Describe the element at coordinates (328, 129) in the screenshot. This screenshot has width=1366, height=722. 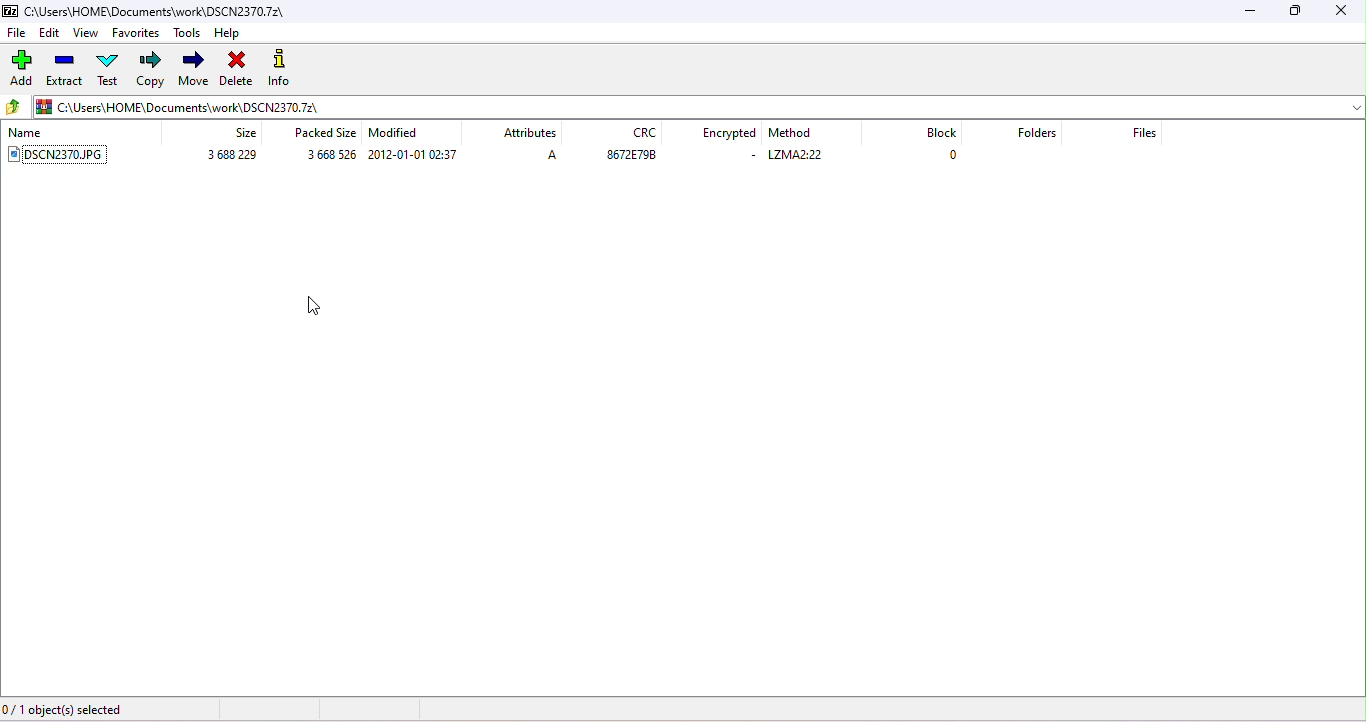
I see `packed size` at that location.